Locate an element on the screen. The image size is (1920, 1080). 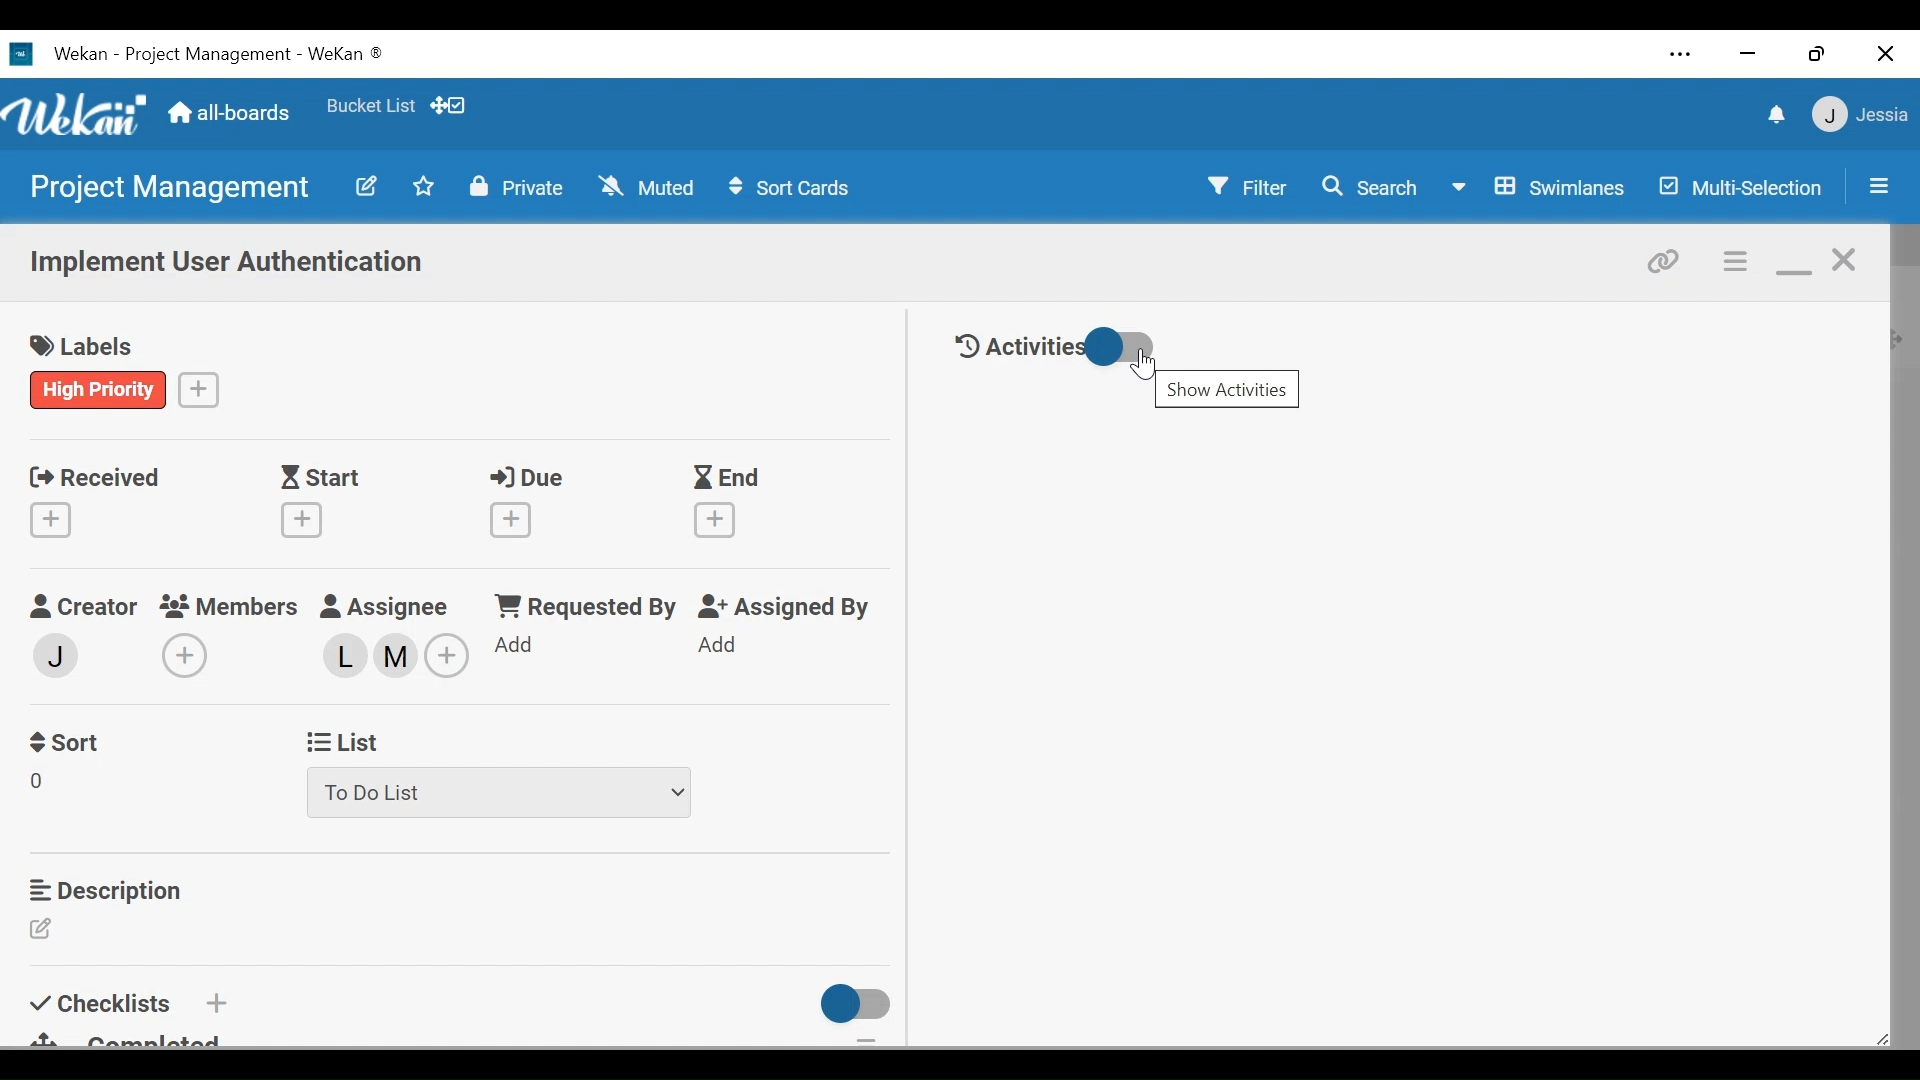
List is located at coordinates (349, 741).